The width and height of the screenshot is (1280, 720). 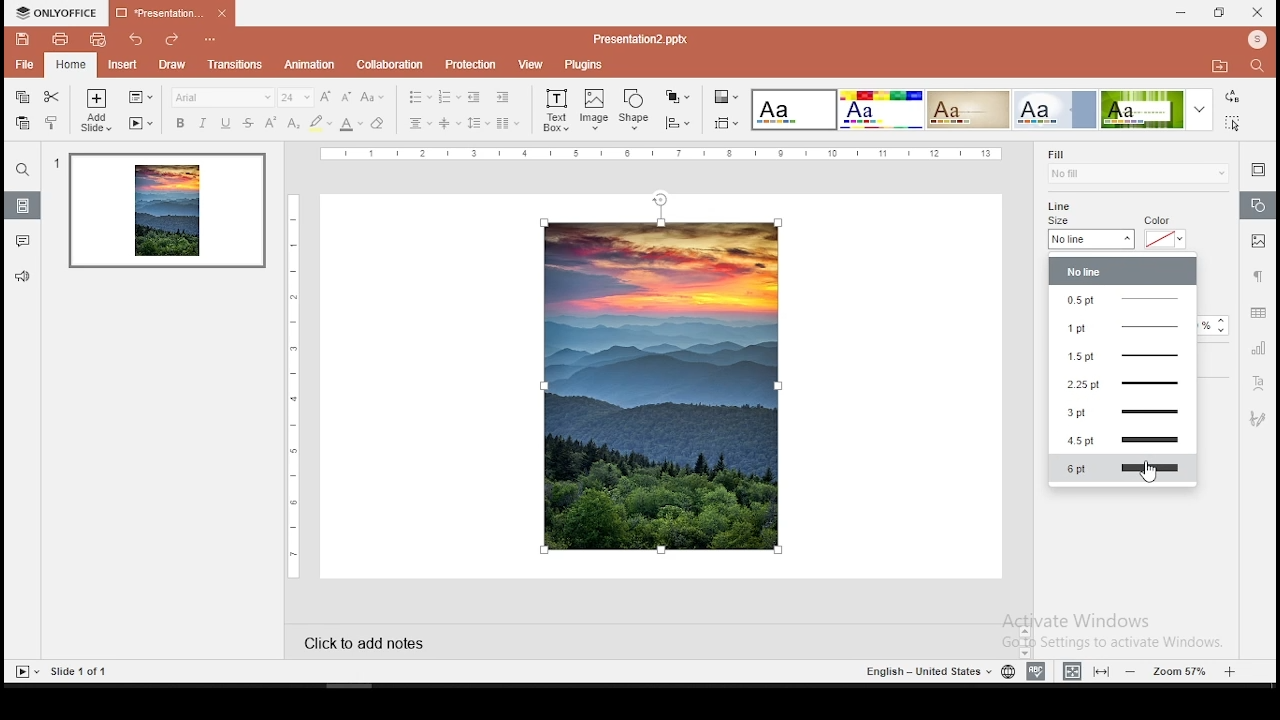 I want to click on mouse pointer, so click(x=1155, y=476).